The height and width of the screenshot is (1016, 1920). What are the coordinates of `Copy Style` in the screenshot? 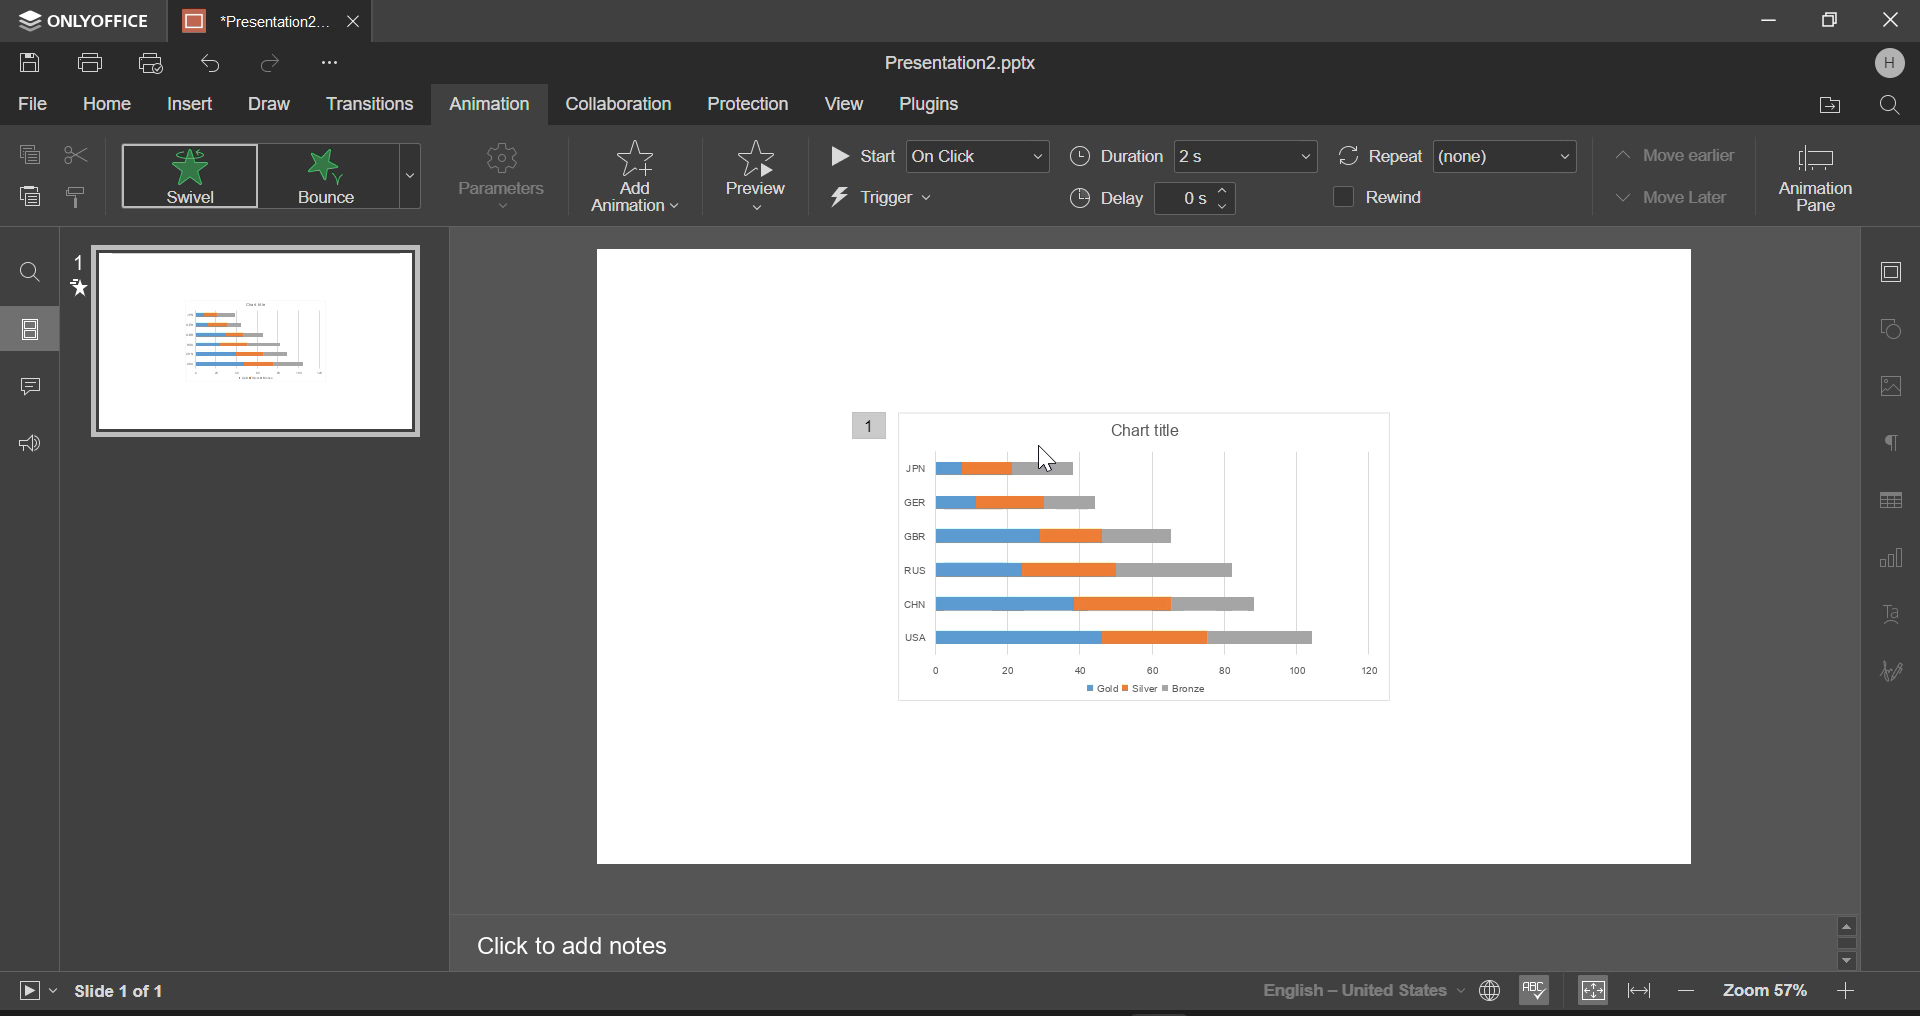 It's located at (77, 199).